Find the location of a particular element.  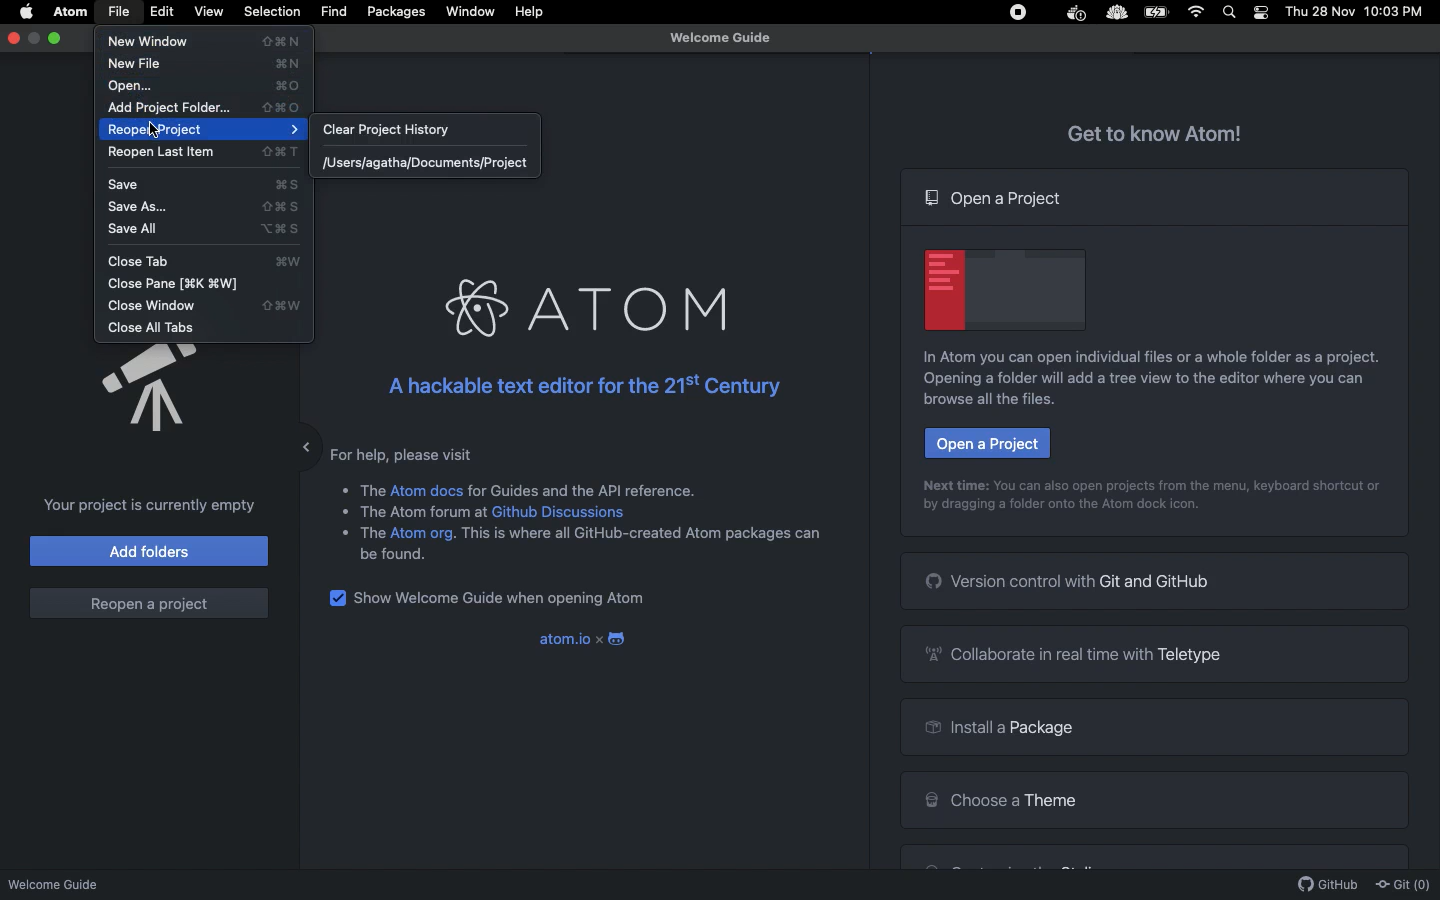

Descriptive text is located at coordinates (409, 453).